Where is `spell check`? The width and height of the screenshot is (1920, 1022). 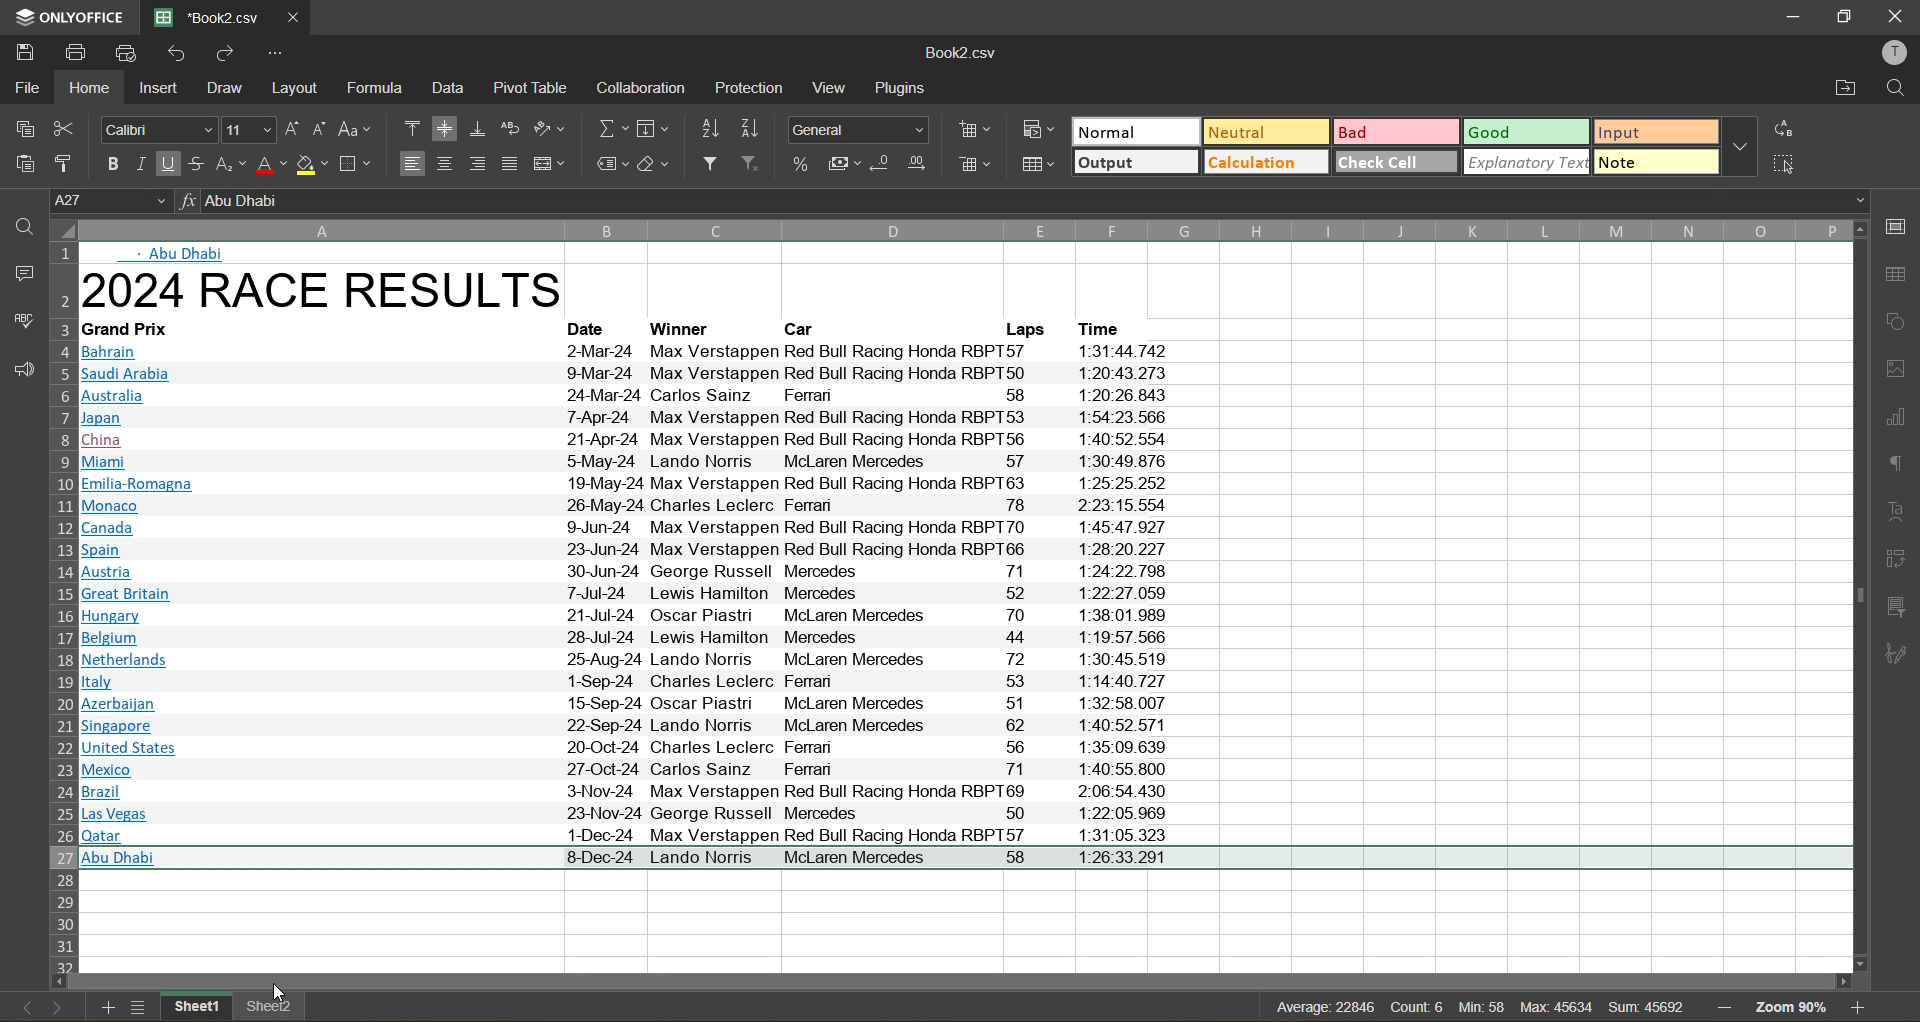 spell check is located at coordinates (22, 318).